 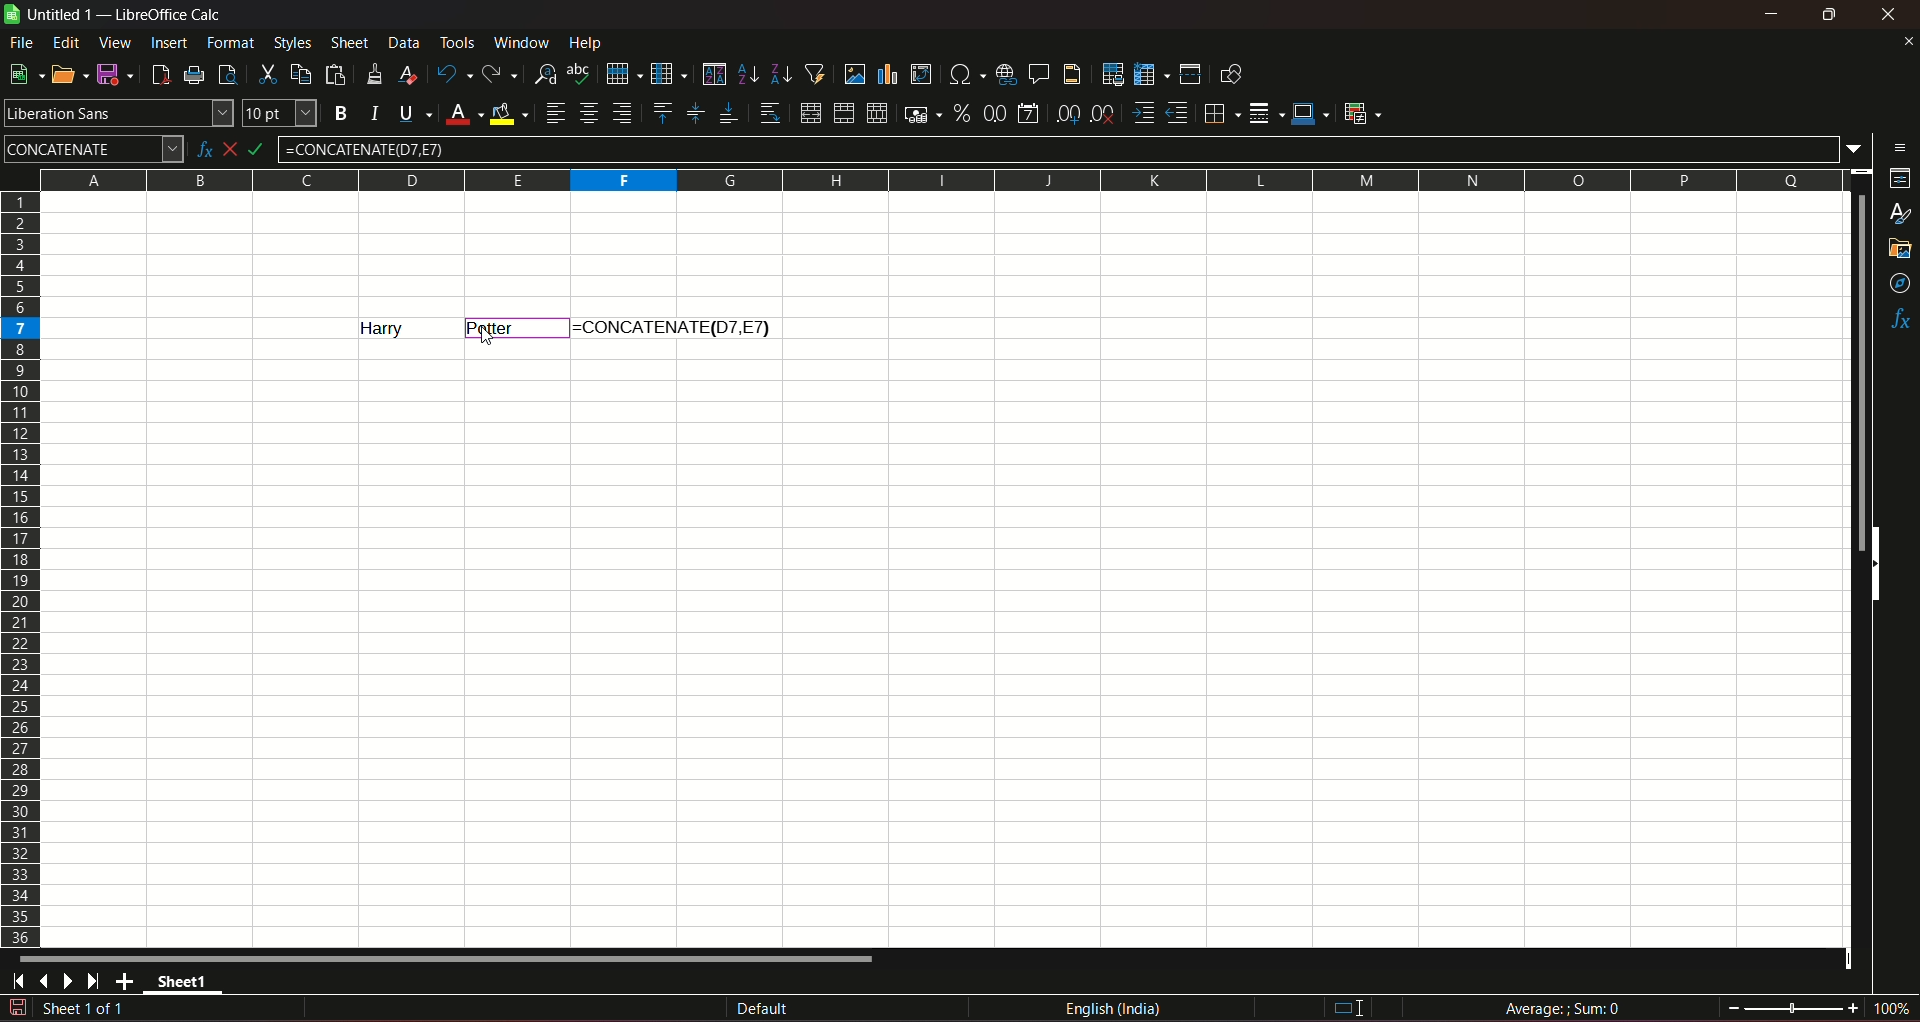 What do you see at coordinates (170, 15) in the screenshot?
I see `title` at bounding box center [170, 15].